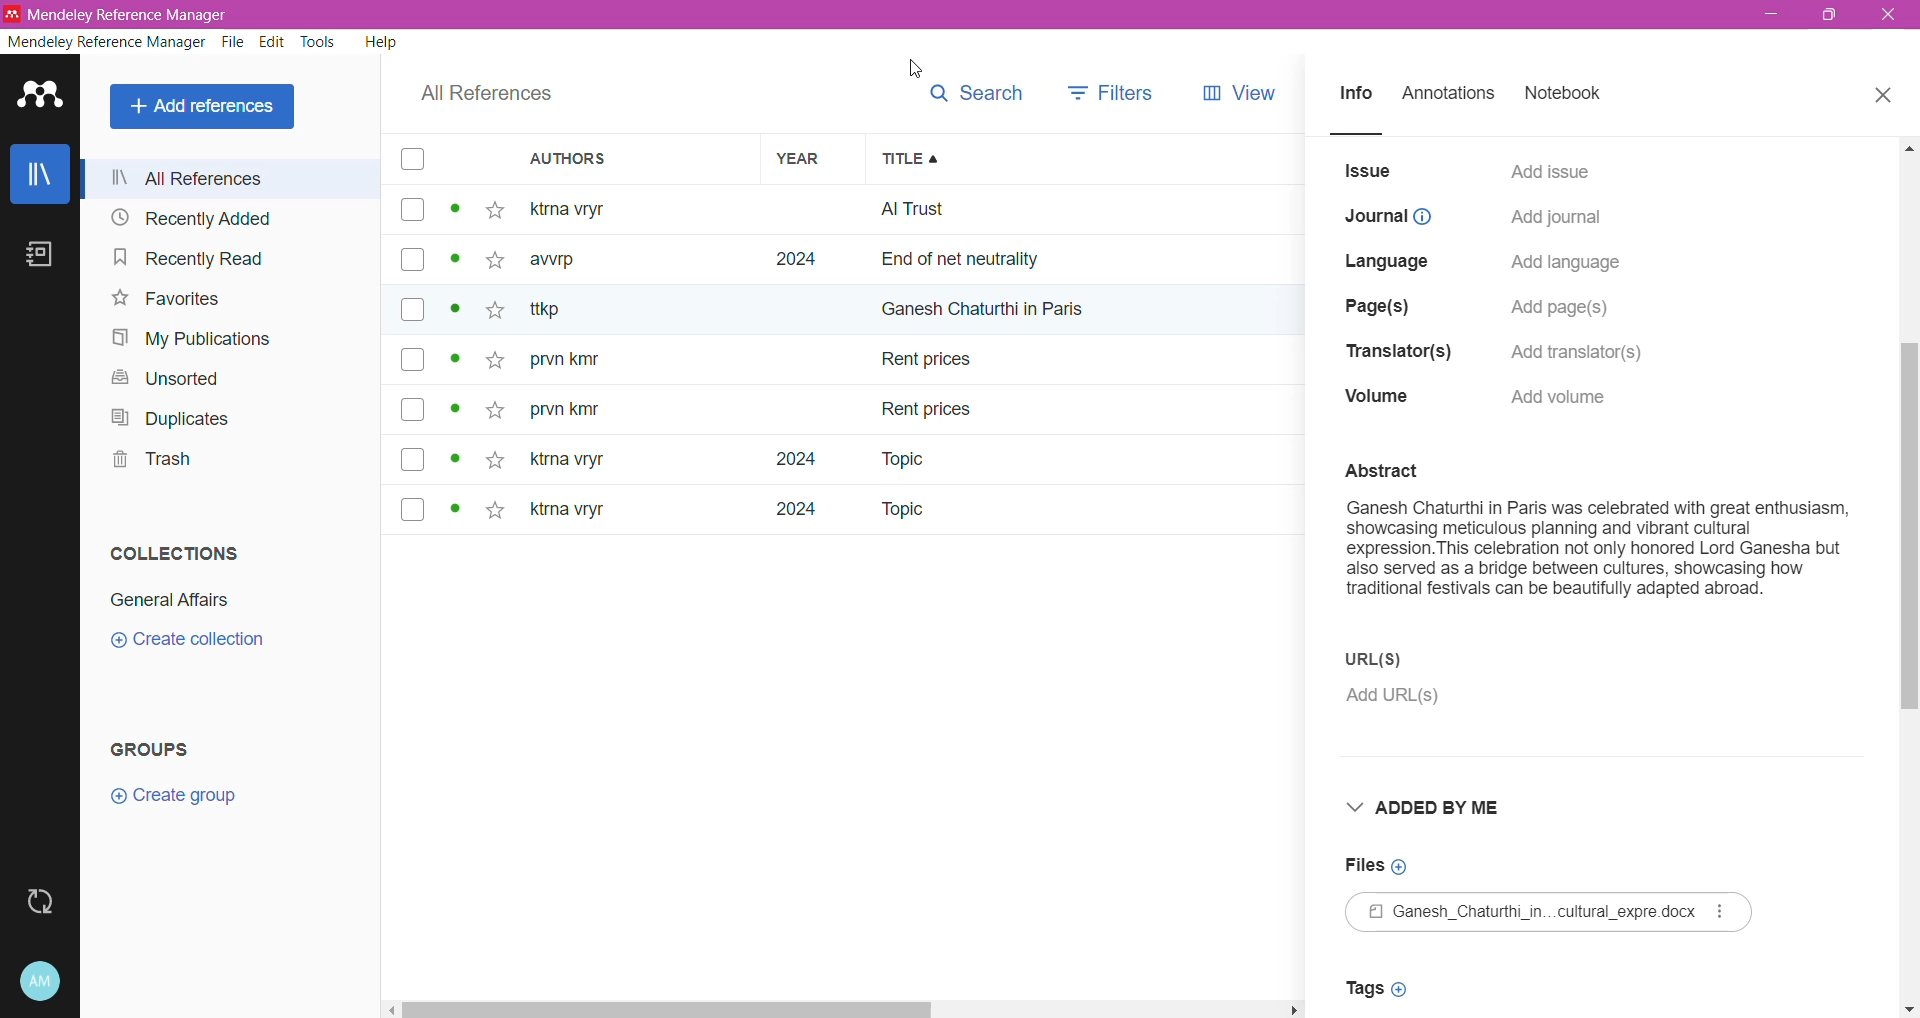 The width and height of the screenshot is (1920, 1018). I want to click on Trash, so click(148, 462).